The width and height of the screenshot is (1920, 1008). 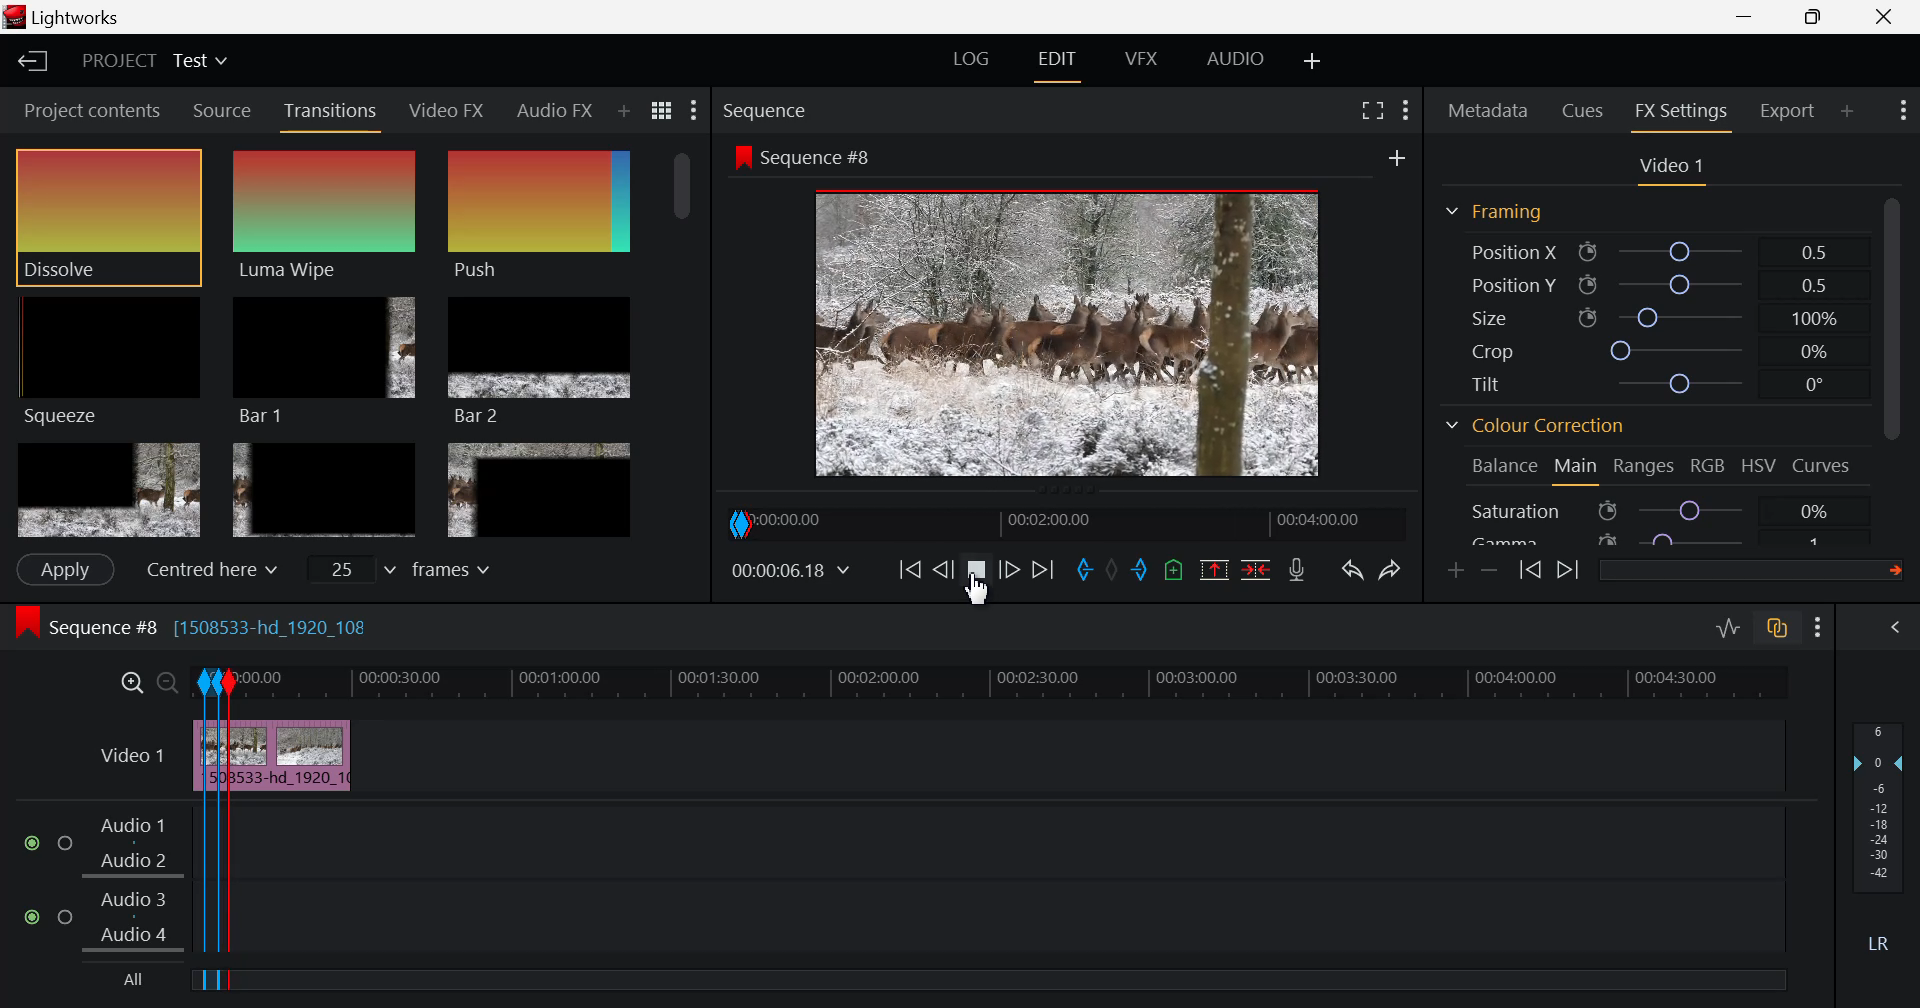 What do you see at coordinates (1674, 168) in the screenshot?
I see `Video 1 settings open` at bounding box center [1674, 168].